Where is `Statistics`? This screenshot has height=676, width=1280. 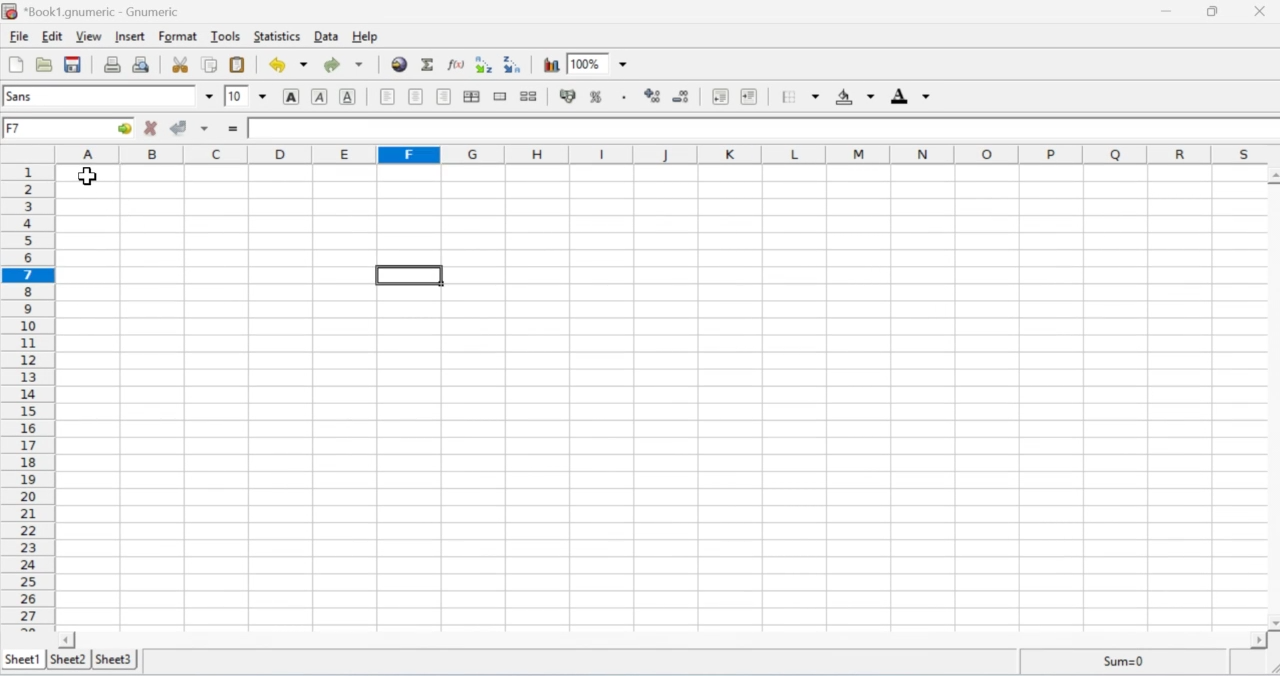 Statistics is located at coordinates (276, 36).